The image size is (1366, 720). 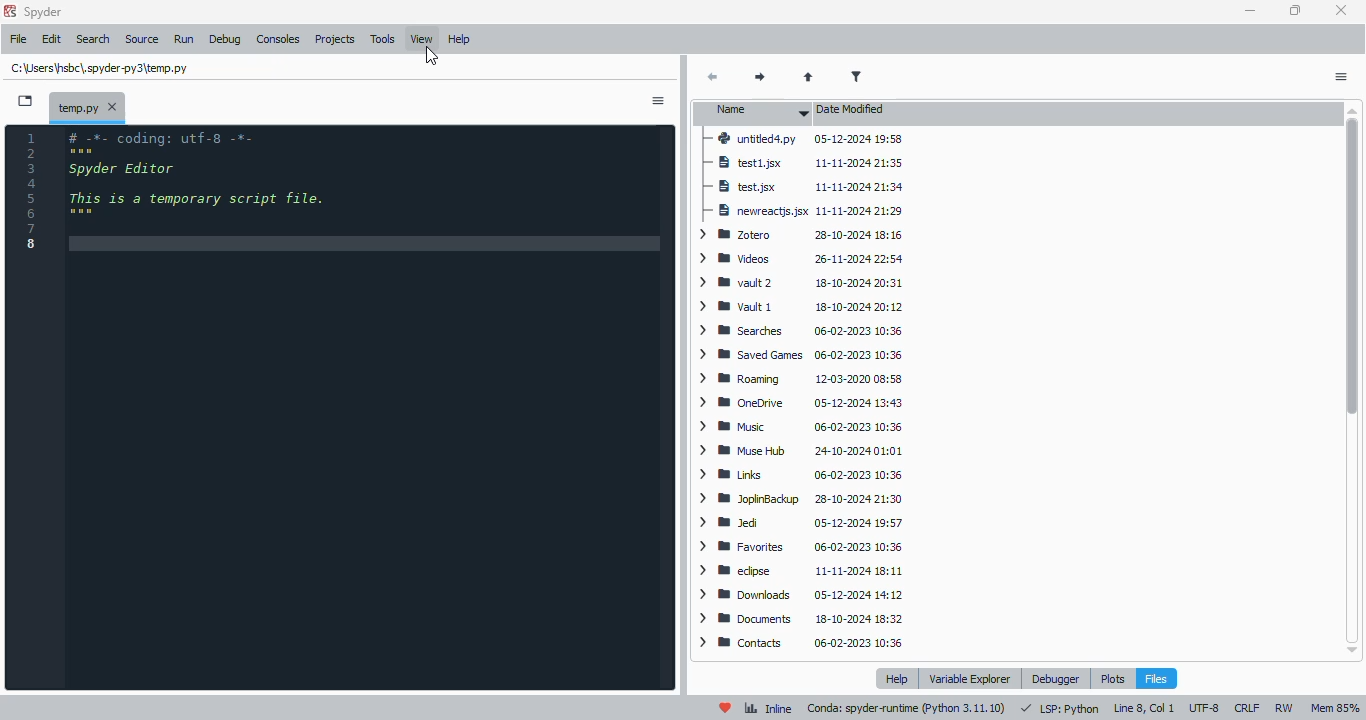 What do you see at coordinates (804, 185) in the screenshot?
I see `test.jsx` at bounding box center [804, 185].